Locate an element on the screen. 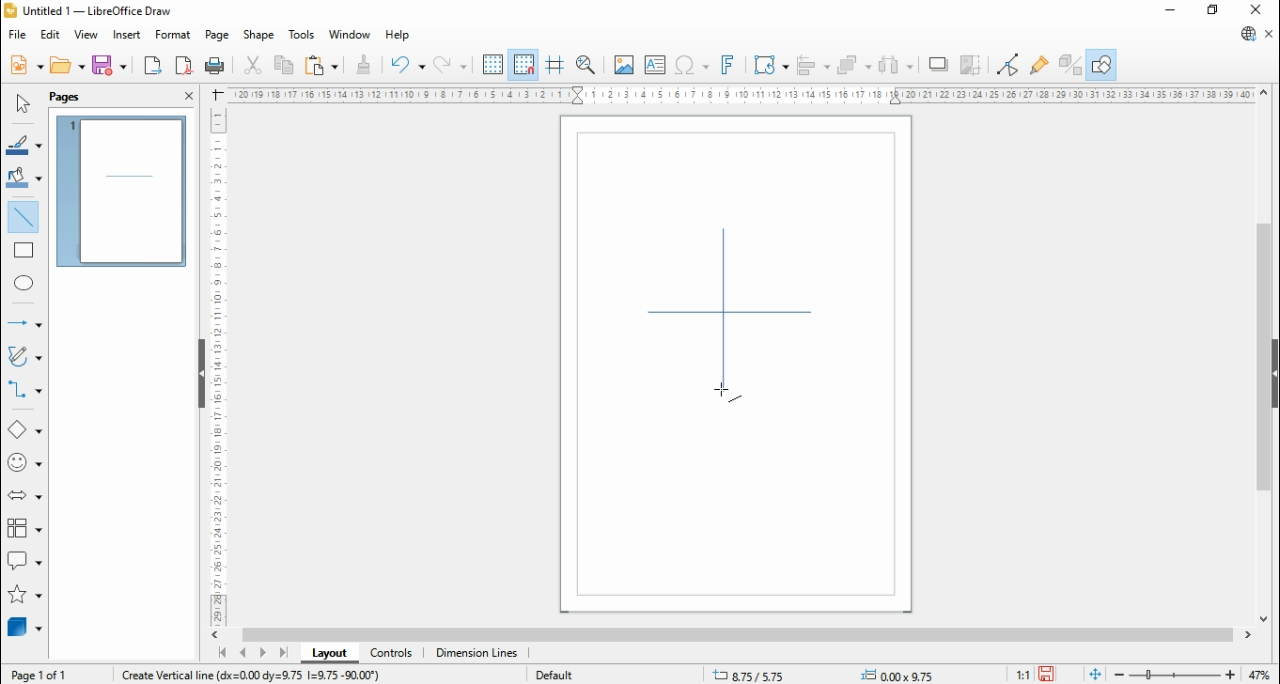 The image size is (1280, 684). page 1 is located at coordinates (122, 191).